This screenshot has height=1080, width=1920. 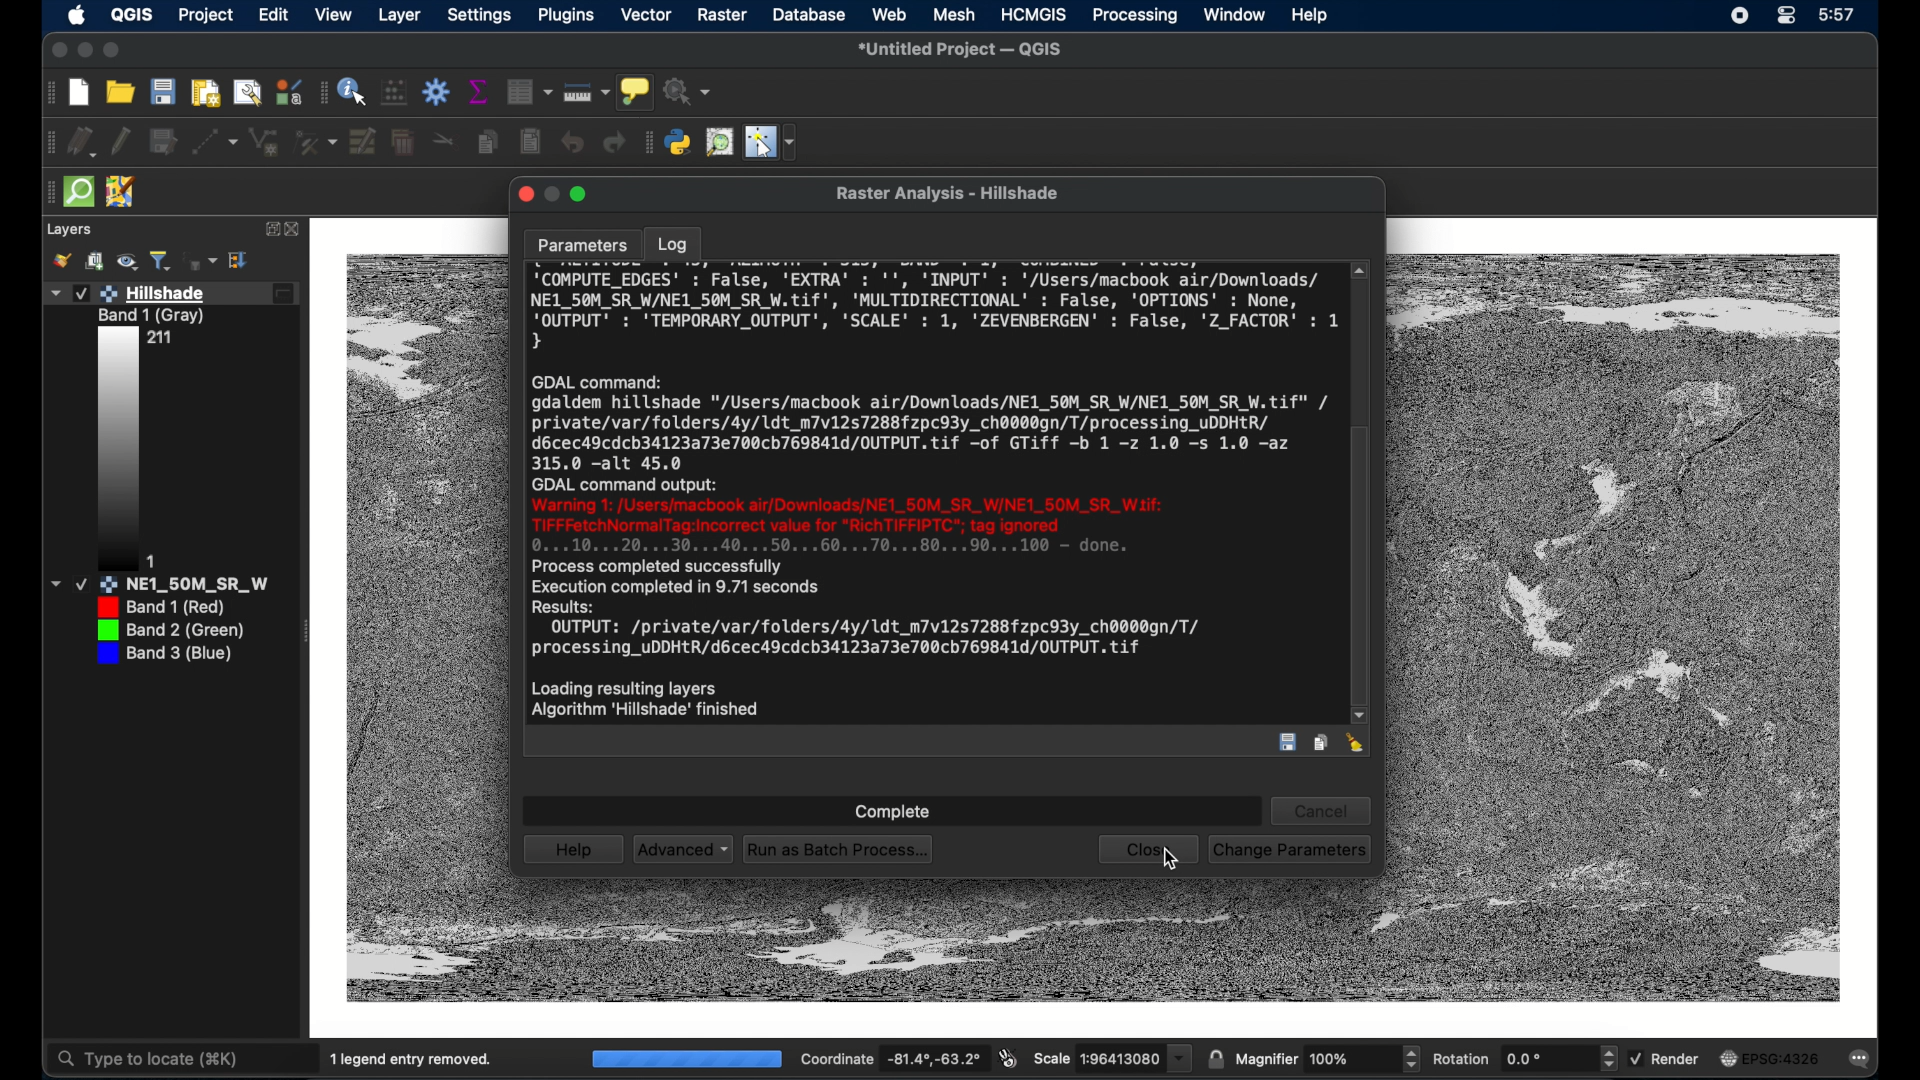 What do you see at coordinates (95, 260) in the screenshot?
I see `add group` at bounding box center [95, 260].